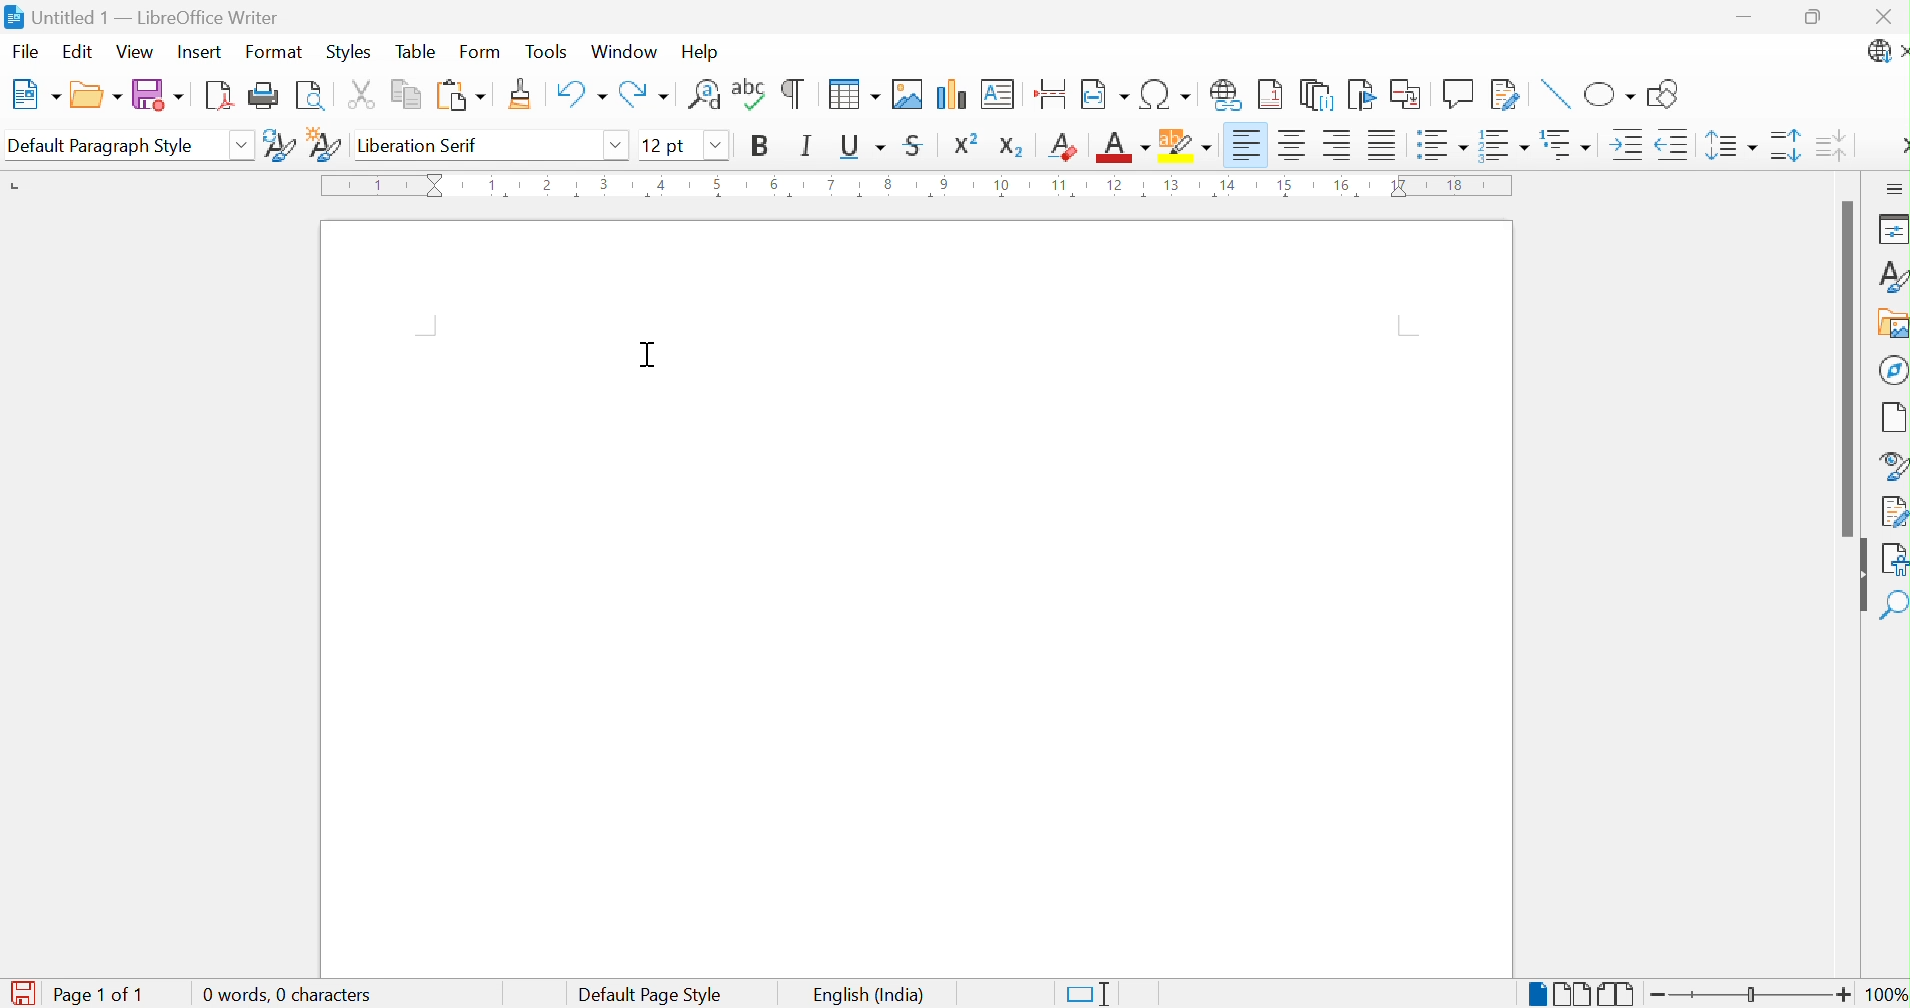 The image size is (1910, 1008). Describe the element at coordinates (761, 143) in the screenshot. I see `Bold` at that location.